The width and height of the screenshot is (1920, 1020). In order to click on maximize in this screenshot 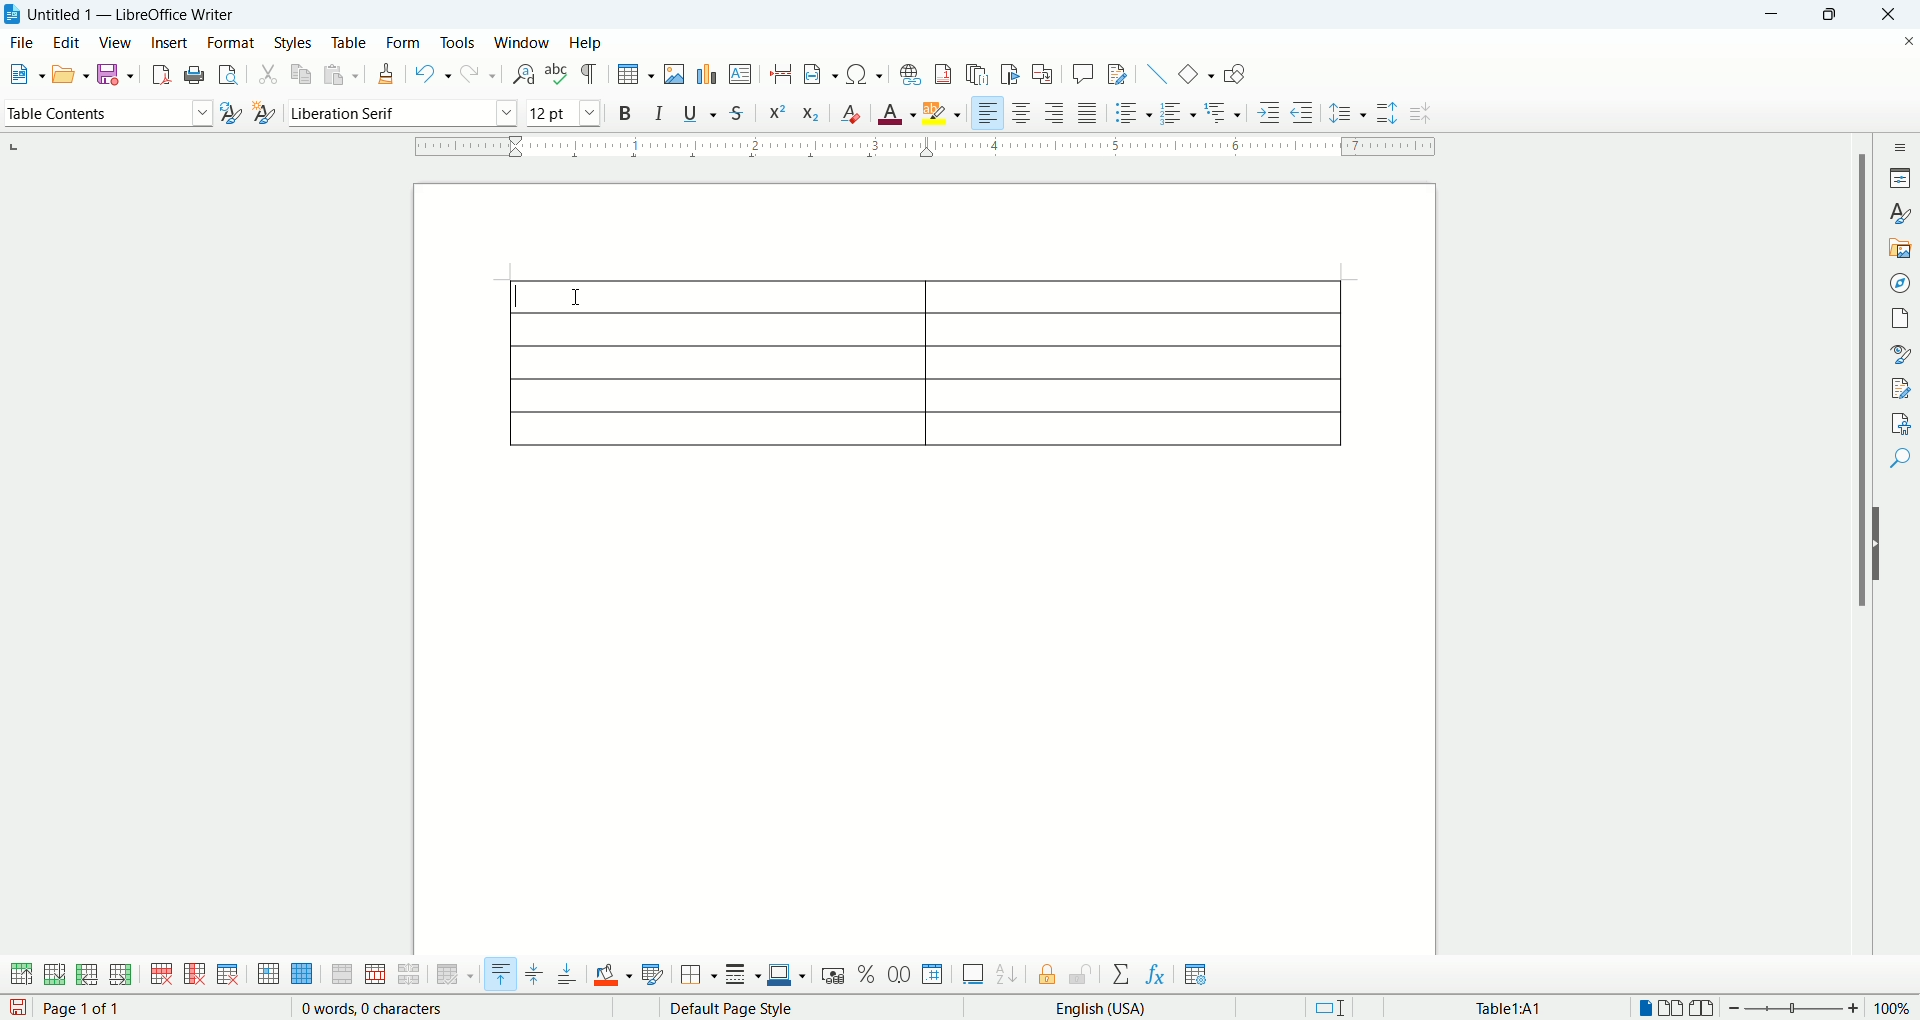, I will do `click(1833, 15)`.